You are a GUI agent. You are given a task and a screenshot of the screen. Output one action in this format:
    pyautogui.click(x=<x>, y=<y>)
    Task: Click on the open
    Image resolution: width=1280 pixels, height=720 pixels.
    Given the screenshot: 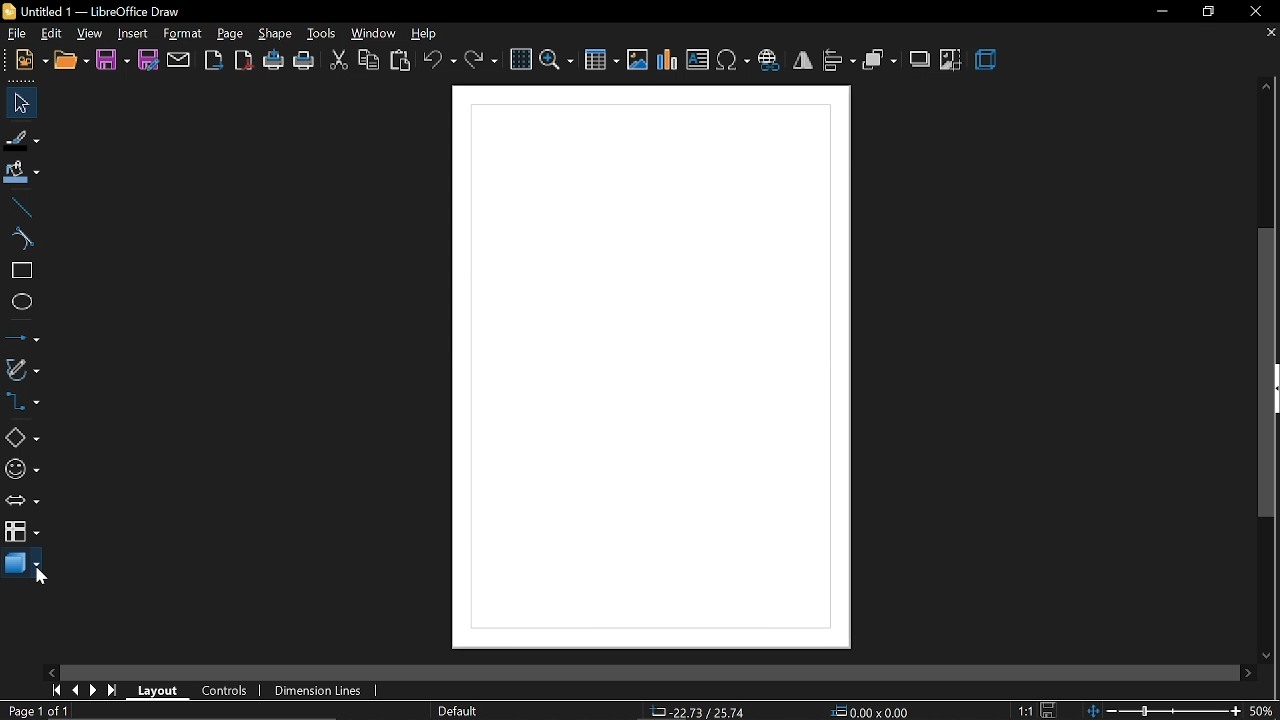 What is the action you would take?
    pyautogui.click(x=72, y=60)
    